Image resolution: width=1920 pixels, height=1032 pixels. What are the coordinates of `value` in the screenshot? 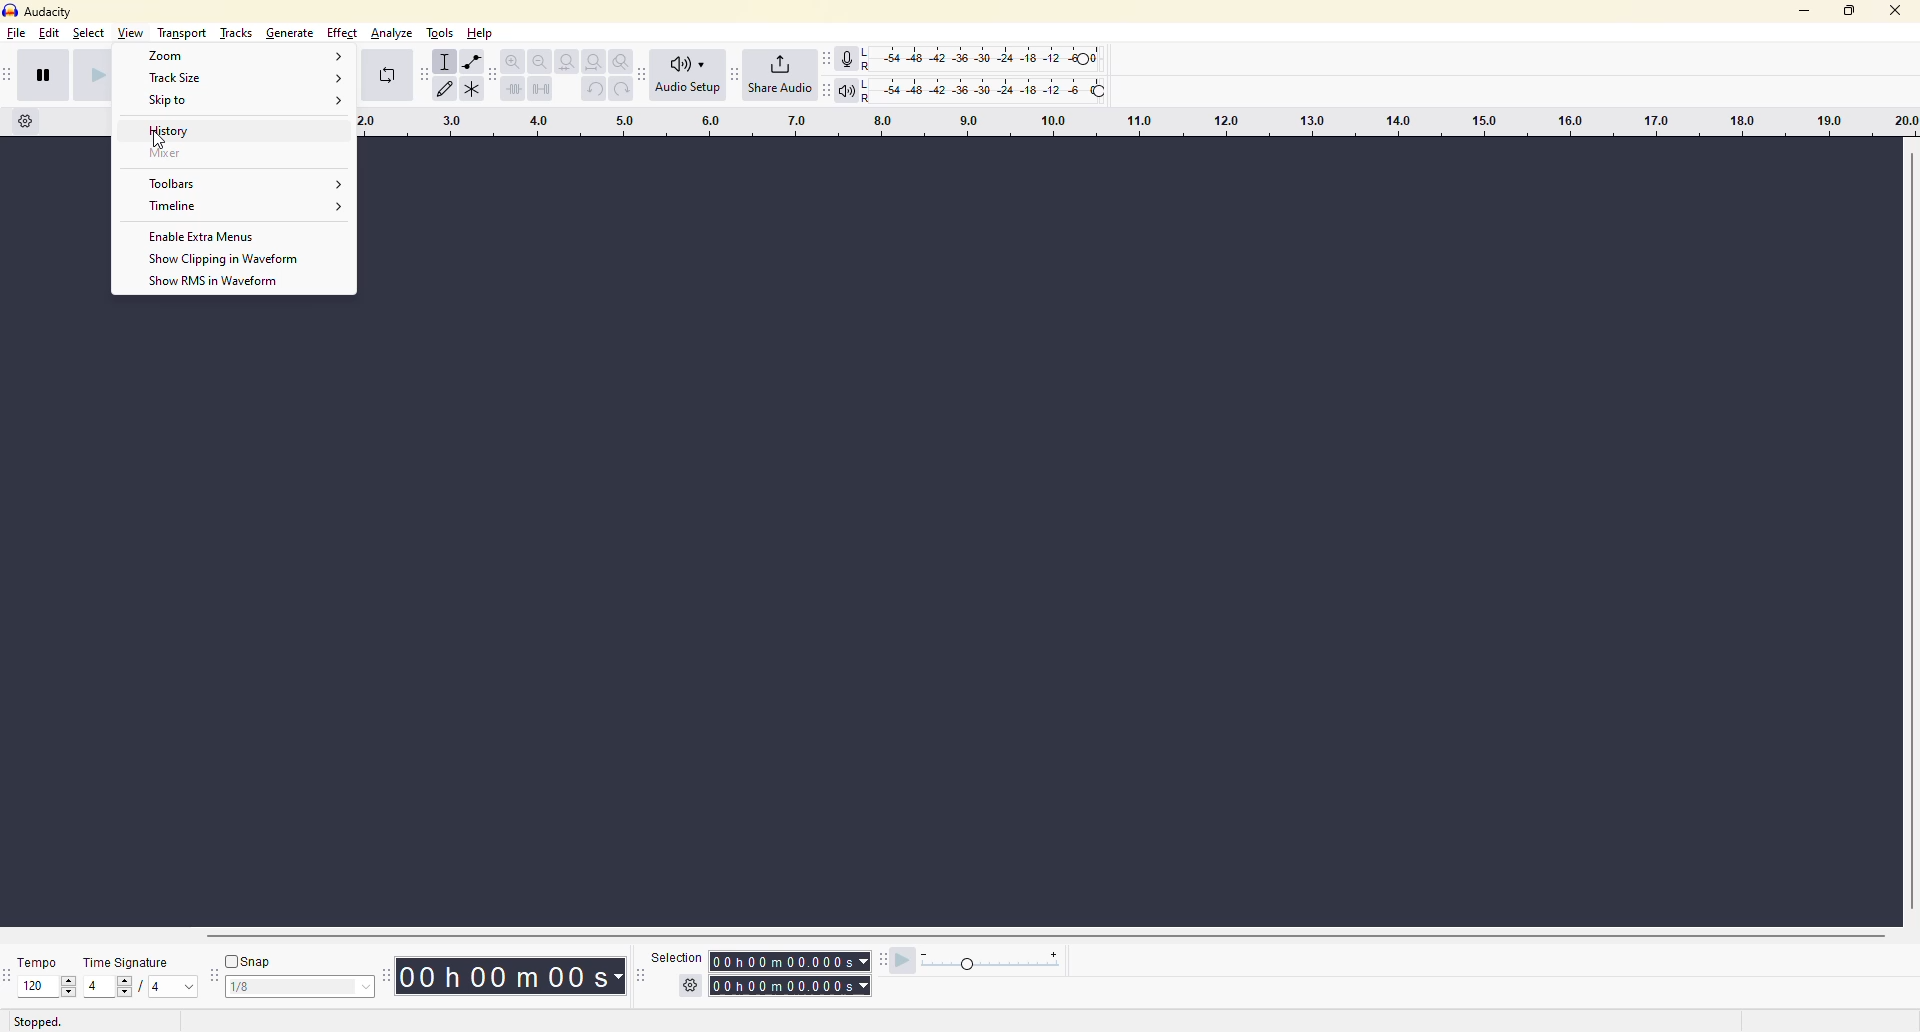 It's located at (110, 986).